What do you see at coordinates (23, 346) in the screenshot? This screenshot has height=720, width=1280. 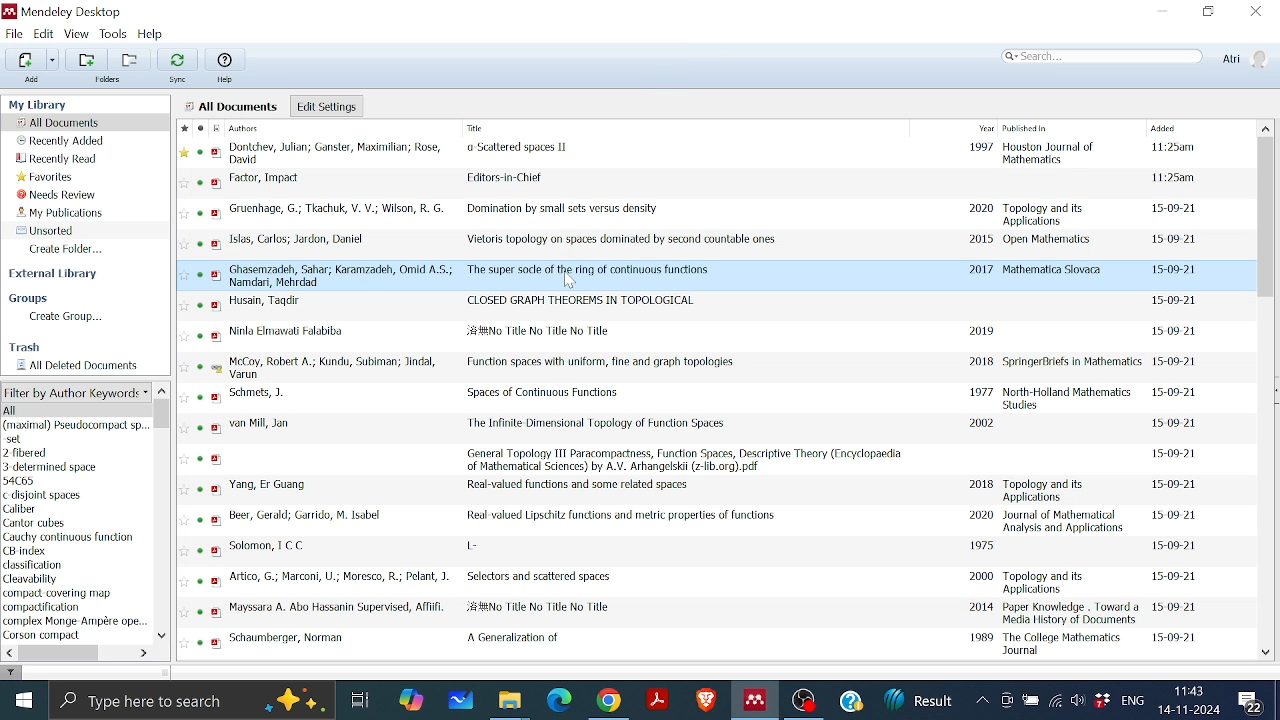 I see `Trash` at bounding box center [23, 346].